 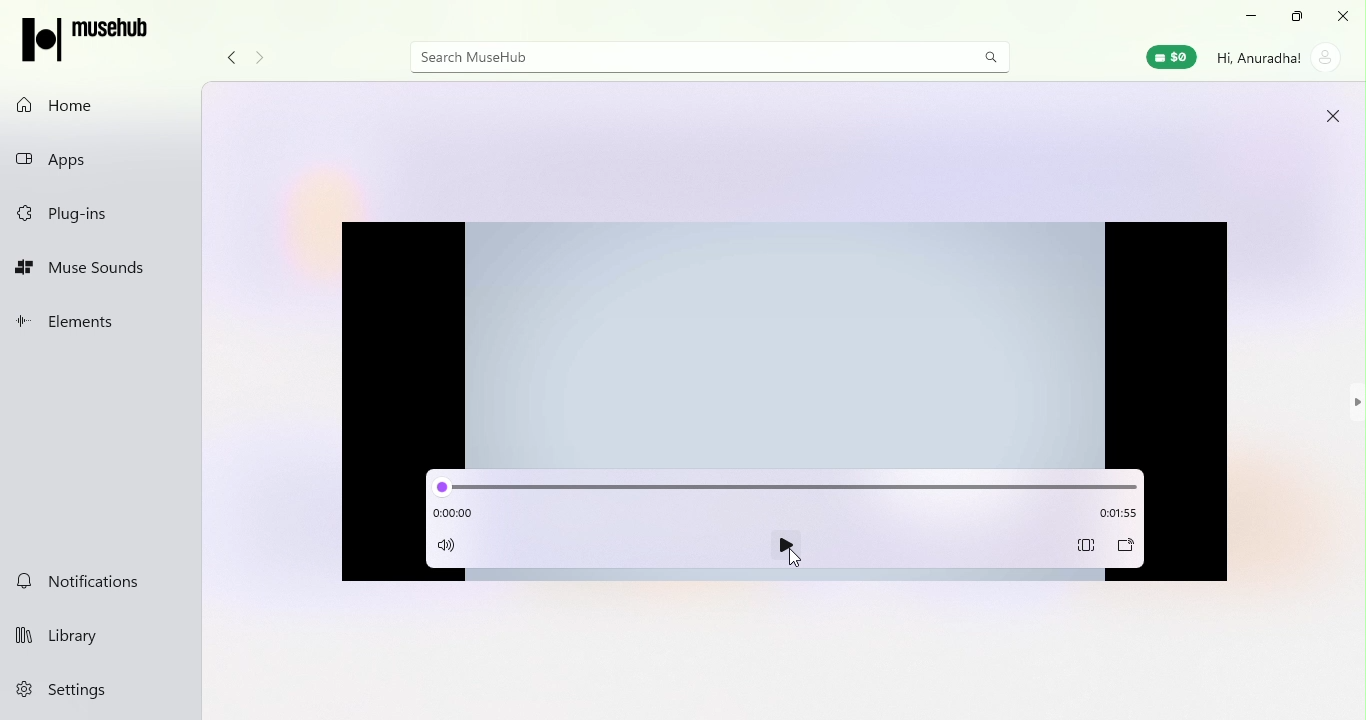 I want to click on Navigate back, so click(x=233, y=57).